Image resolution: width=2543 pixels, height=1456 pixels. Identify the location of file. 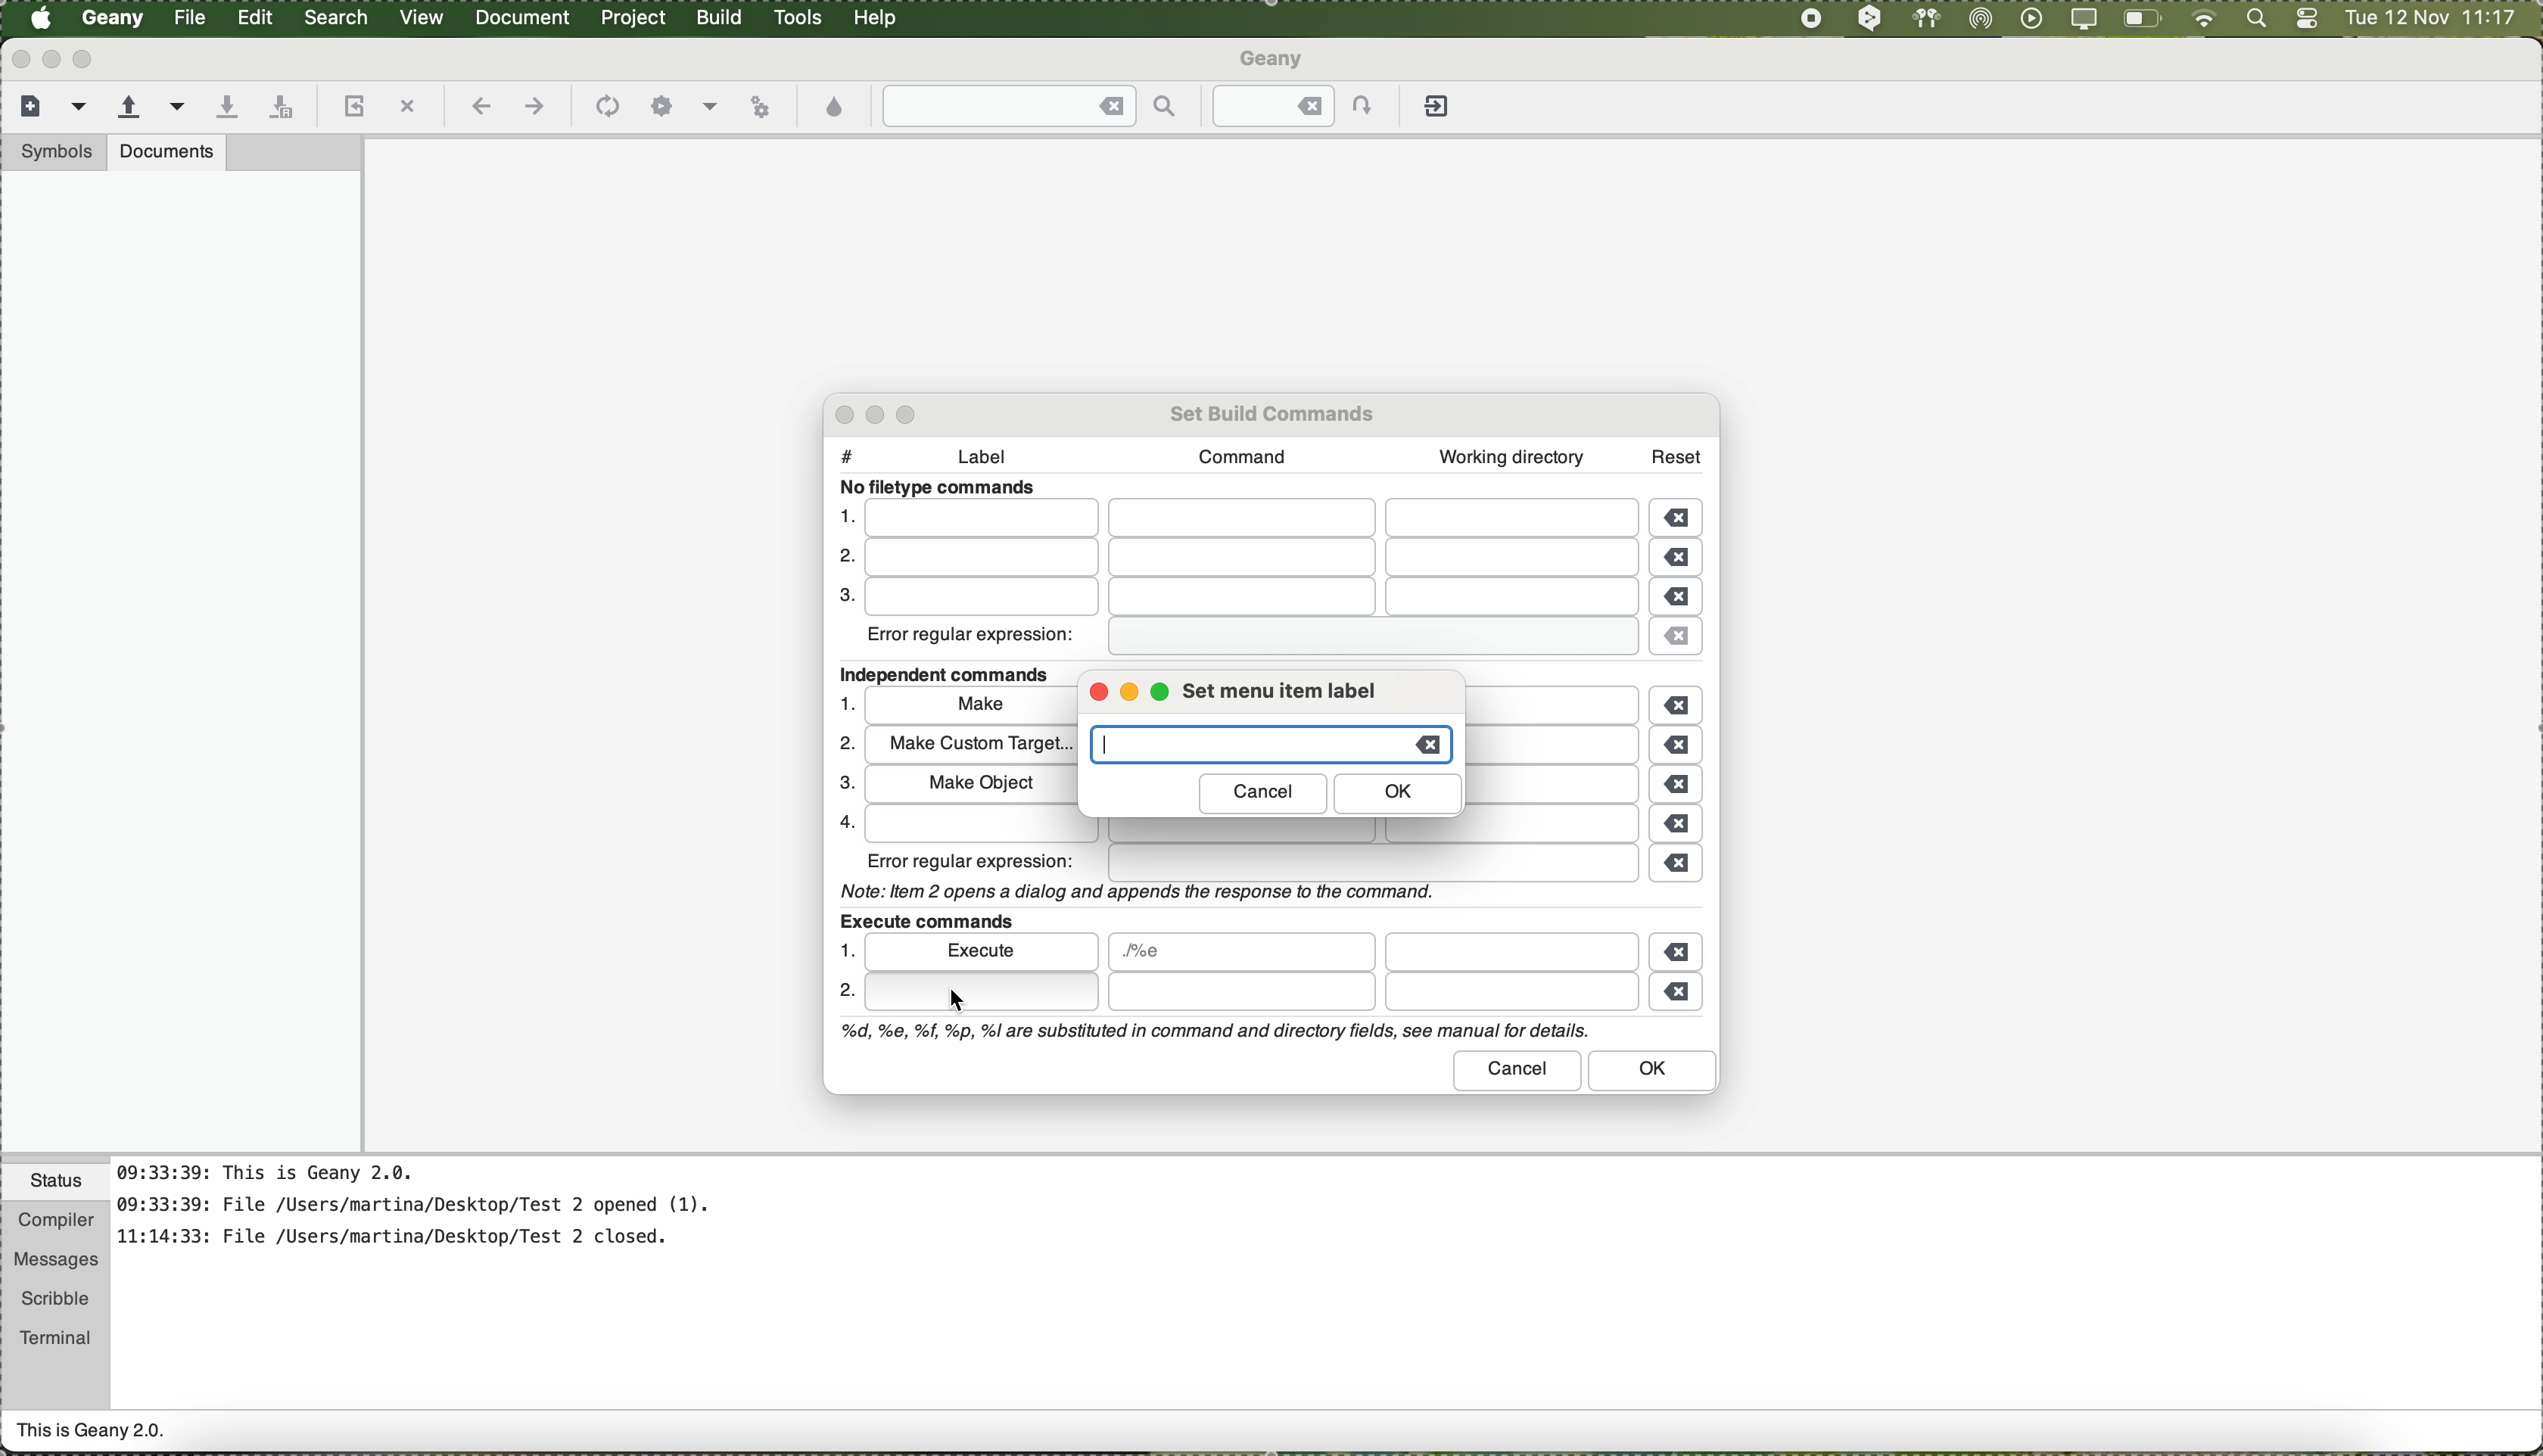
(1249, 560).